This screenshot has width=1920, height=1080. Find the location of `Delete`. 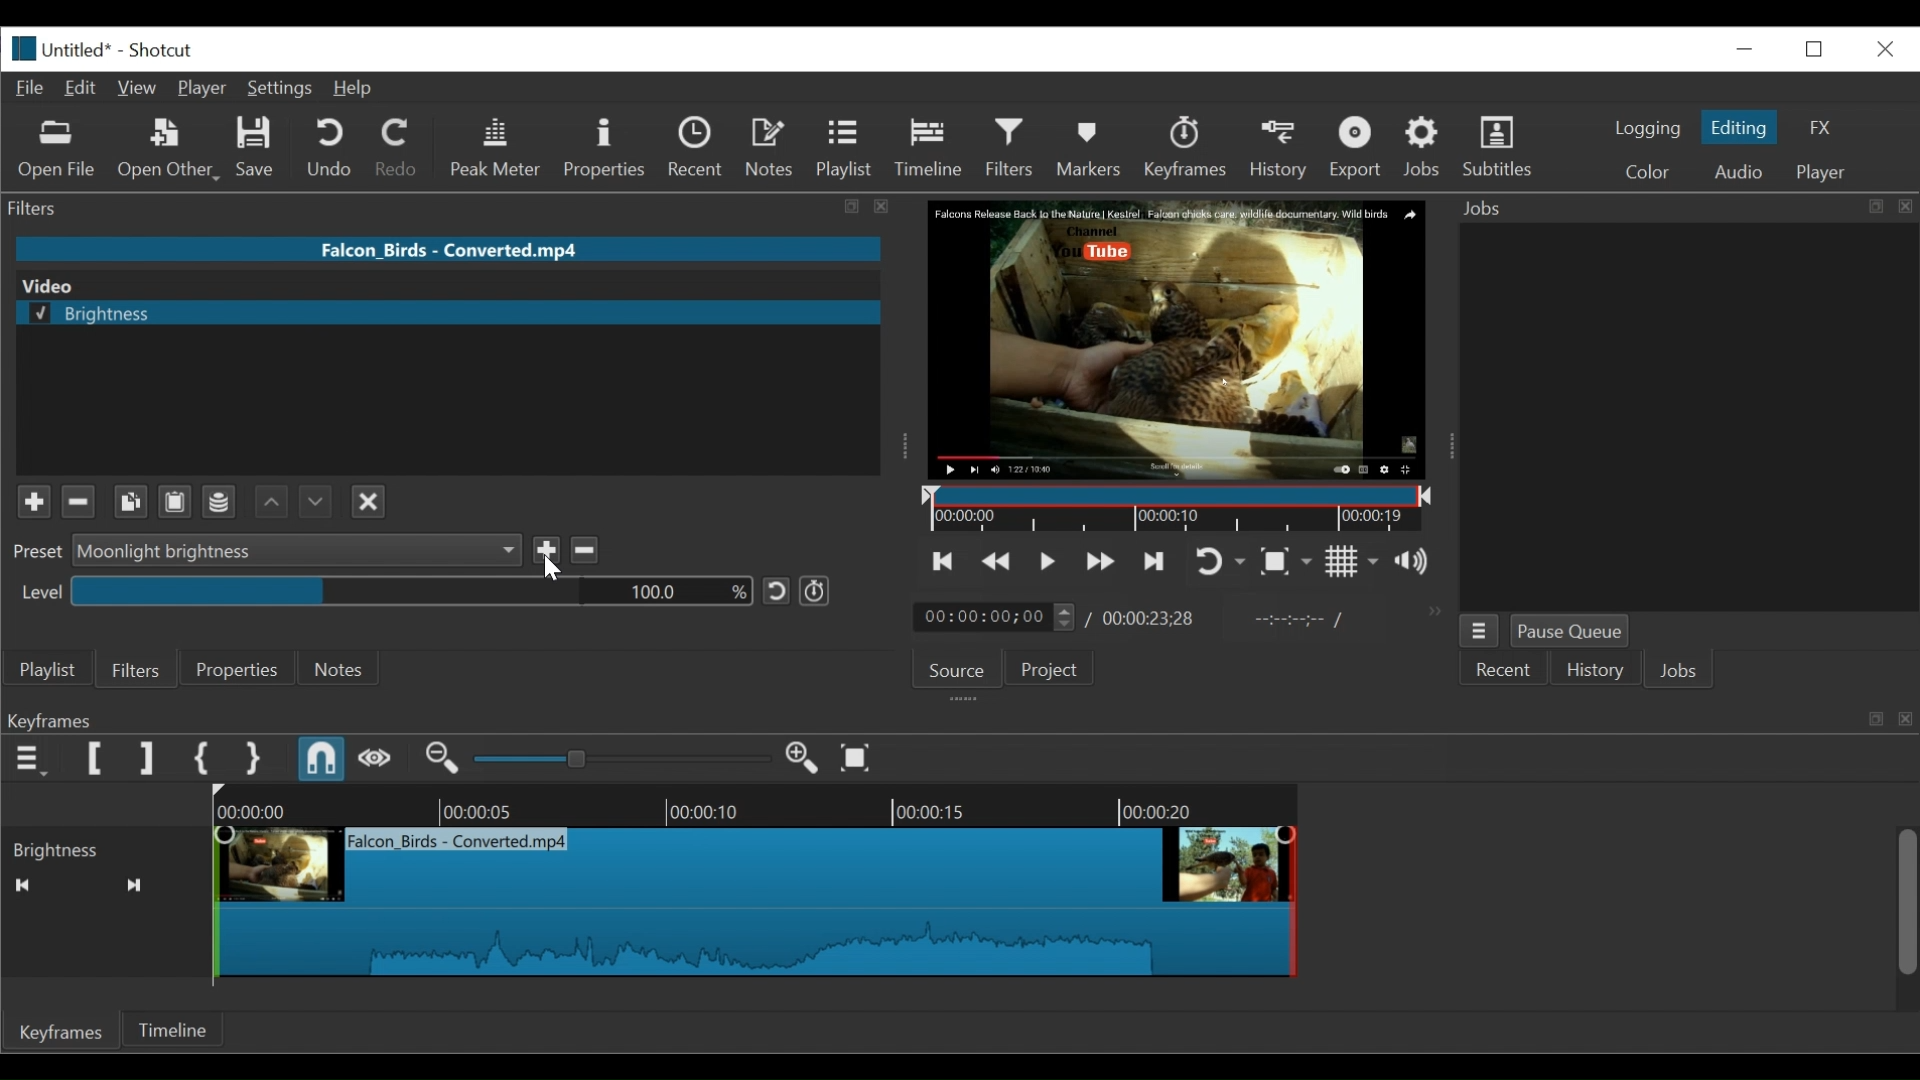

Delete is located at coordinates (586, 550).